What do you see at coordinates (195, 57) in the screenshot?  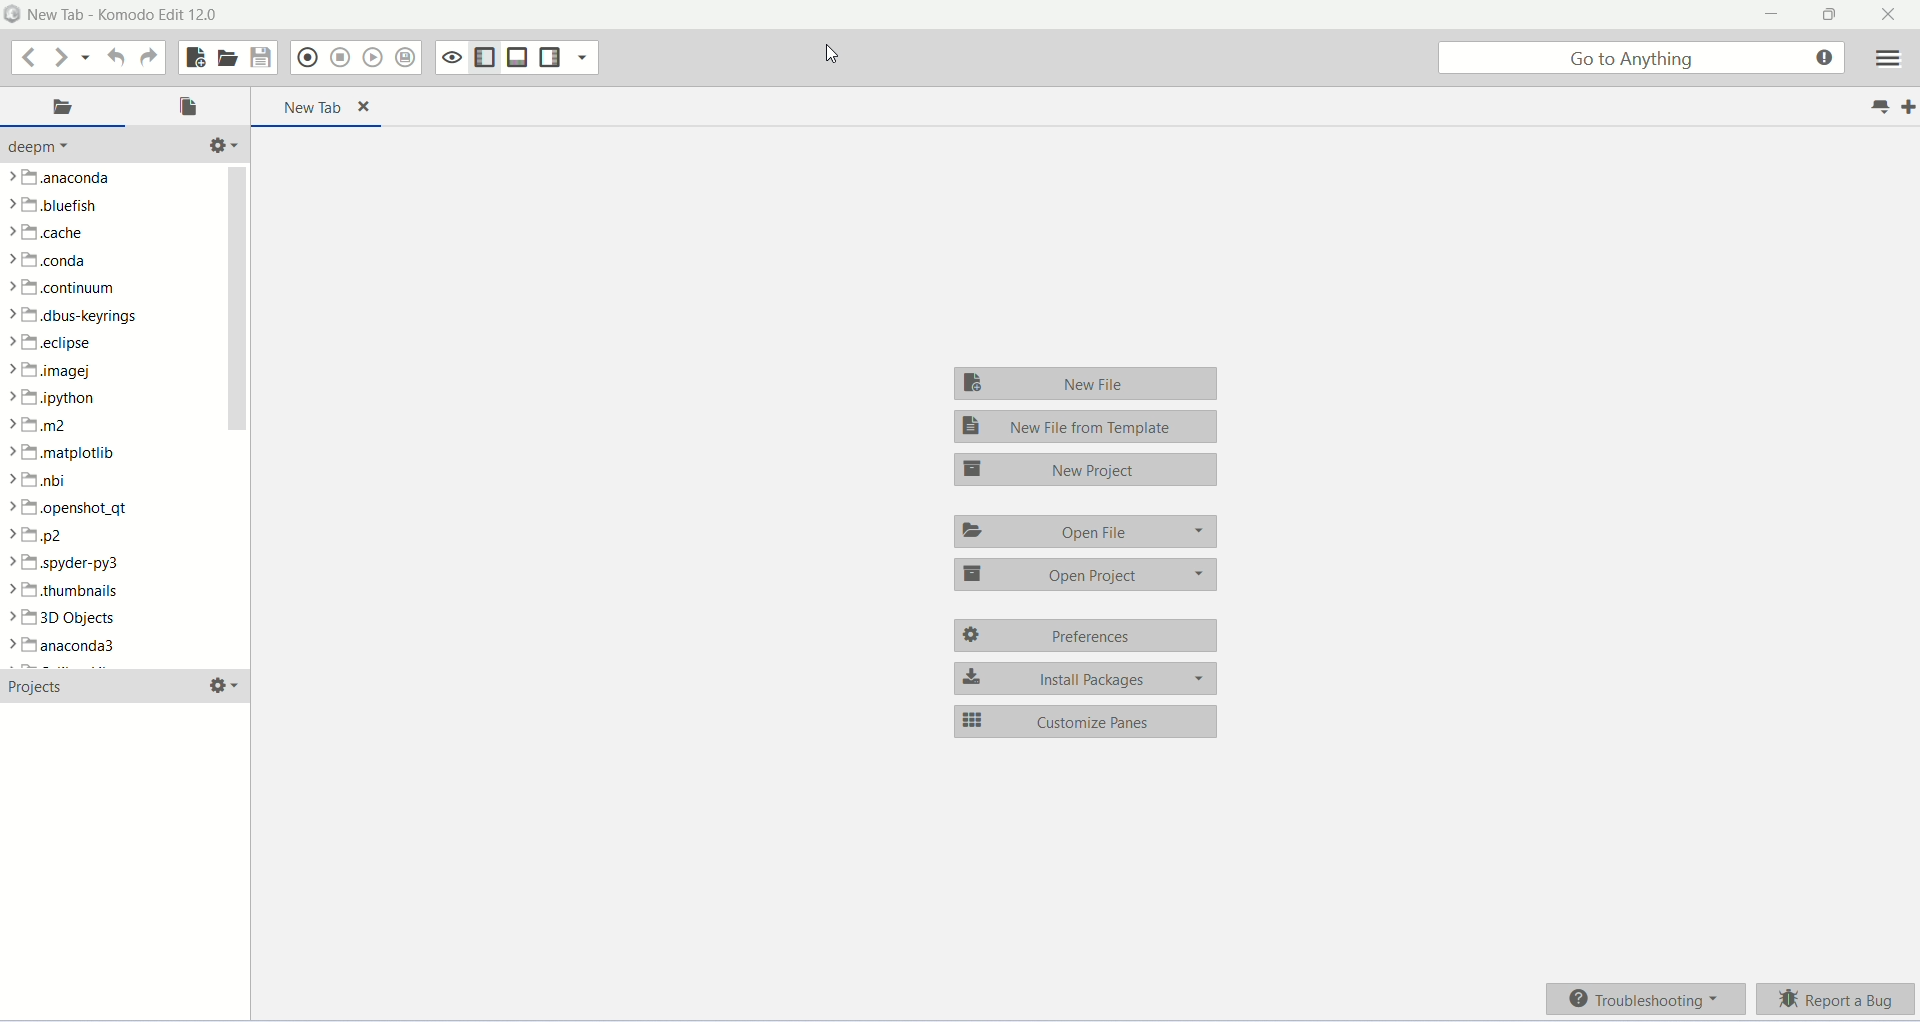 I see `new` at bounding box center [195, 57].